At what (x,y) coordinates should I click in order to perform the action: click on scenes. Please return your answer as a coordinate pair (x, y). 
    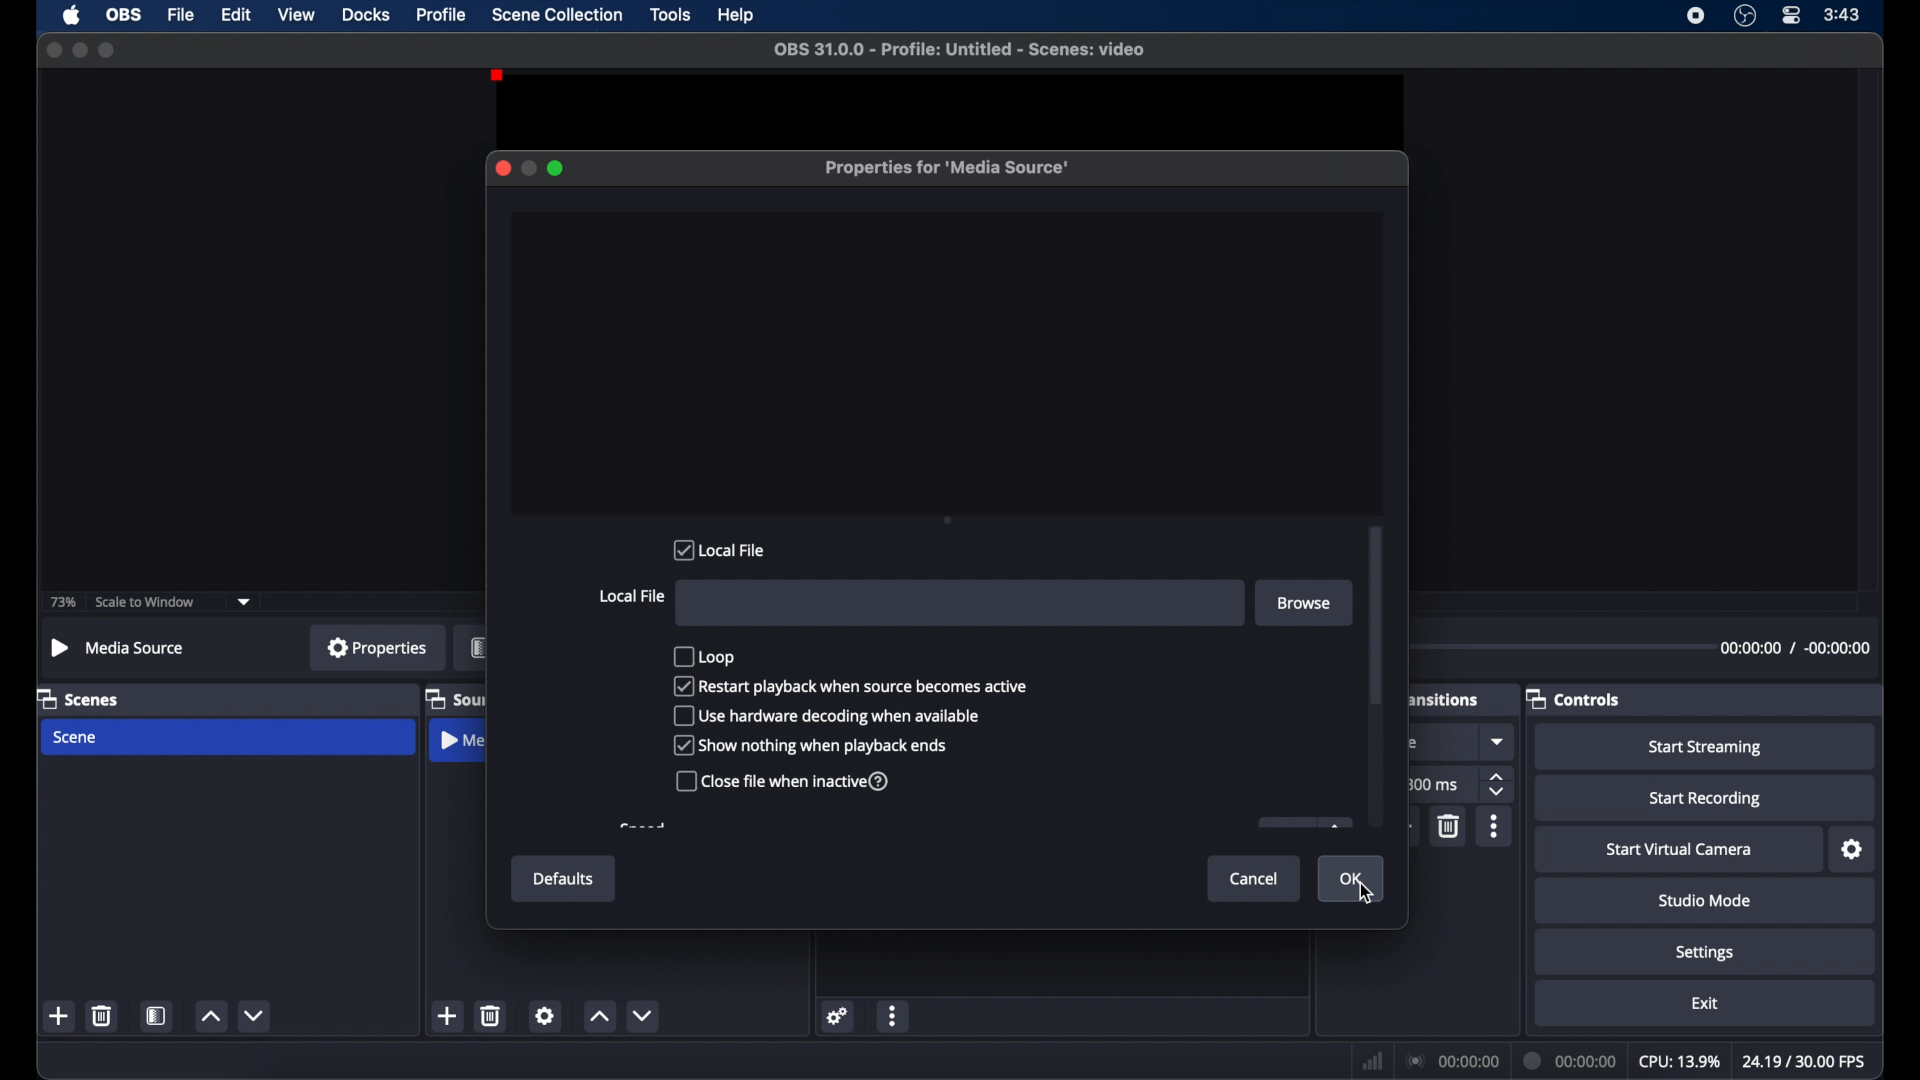
    Looking at the image, I should click on (78, 698).